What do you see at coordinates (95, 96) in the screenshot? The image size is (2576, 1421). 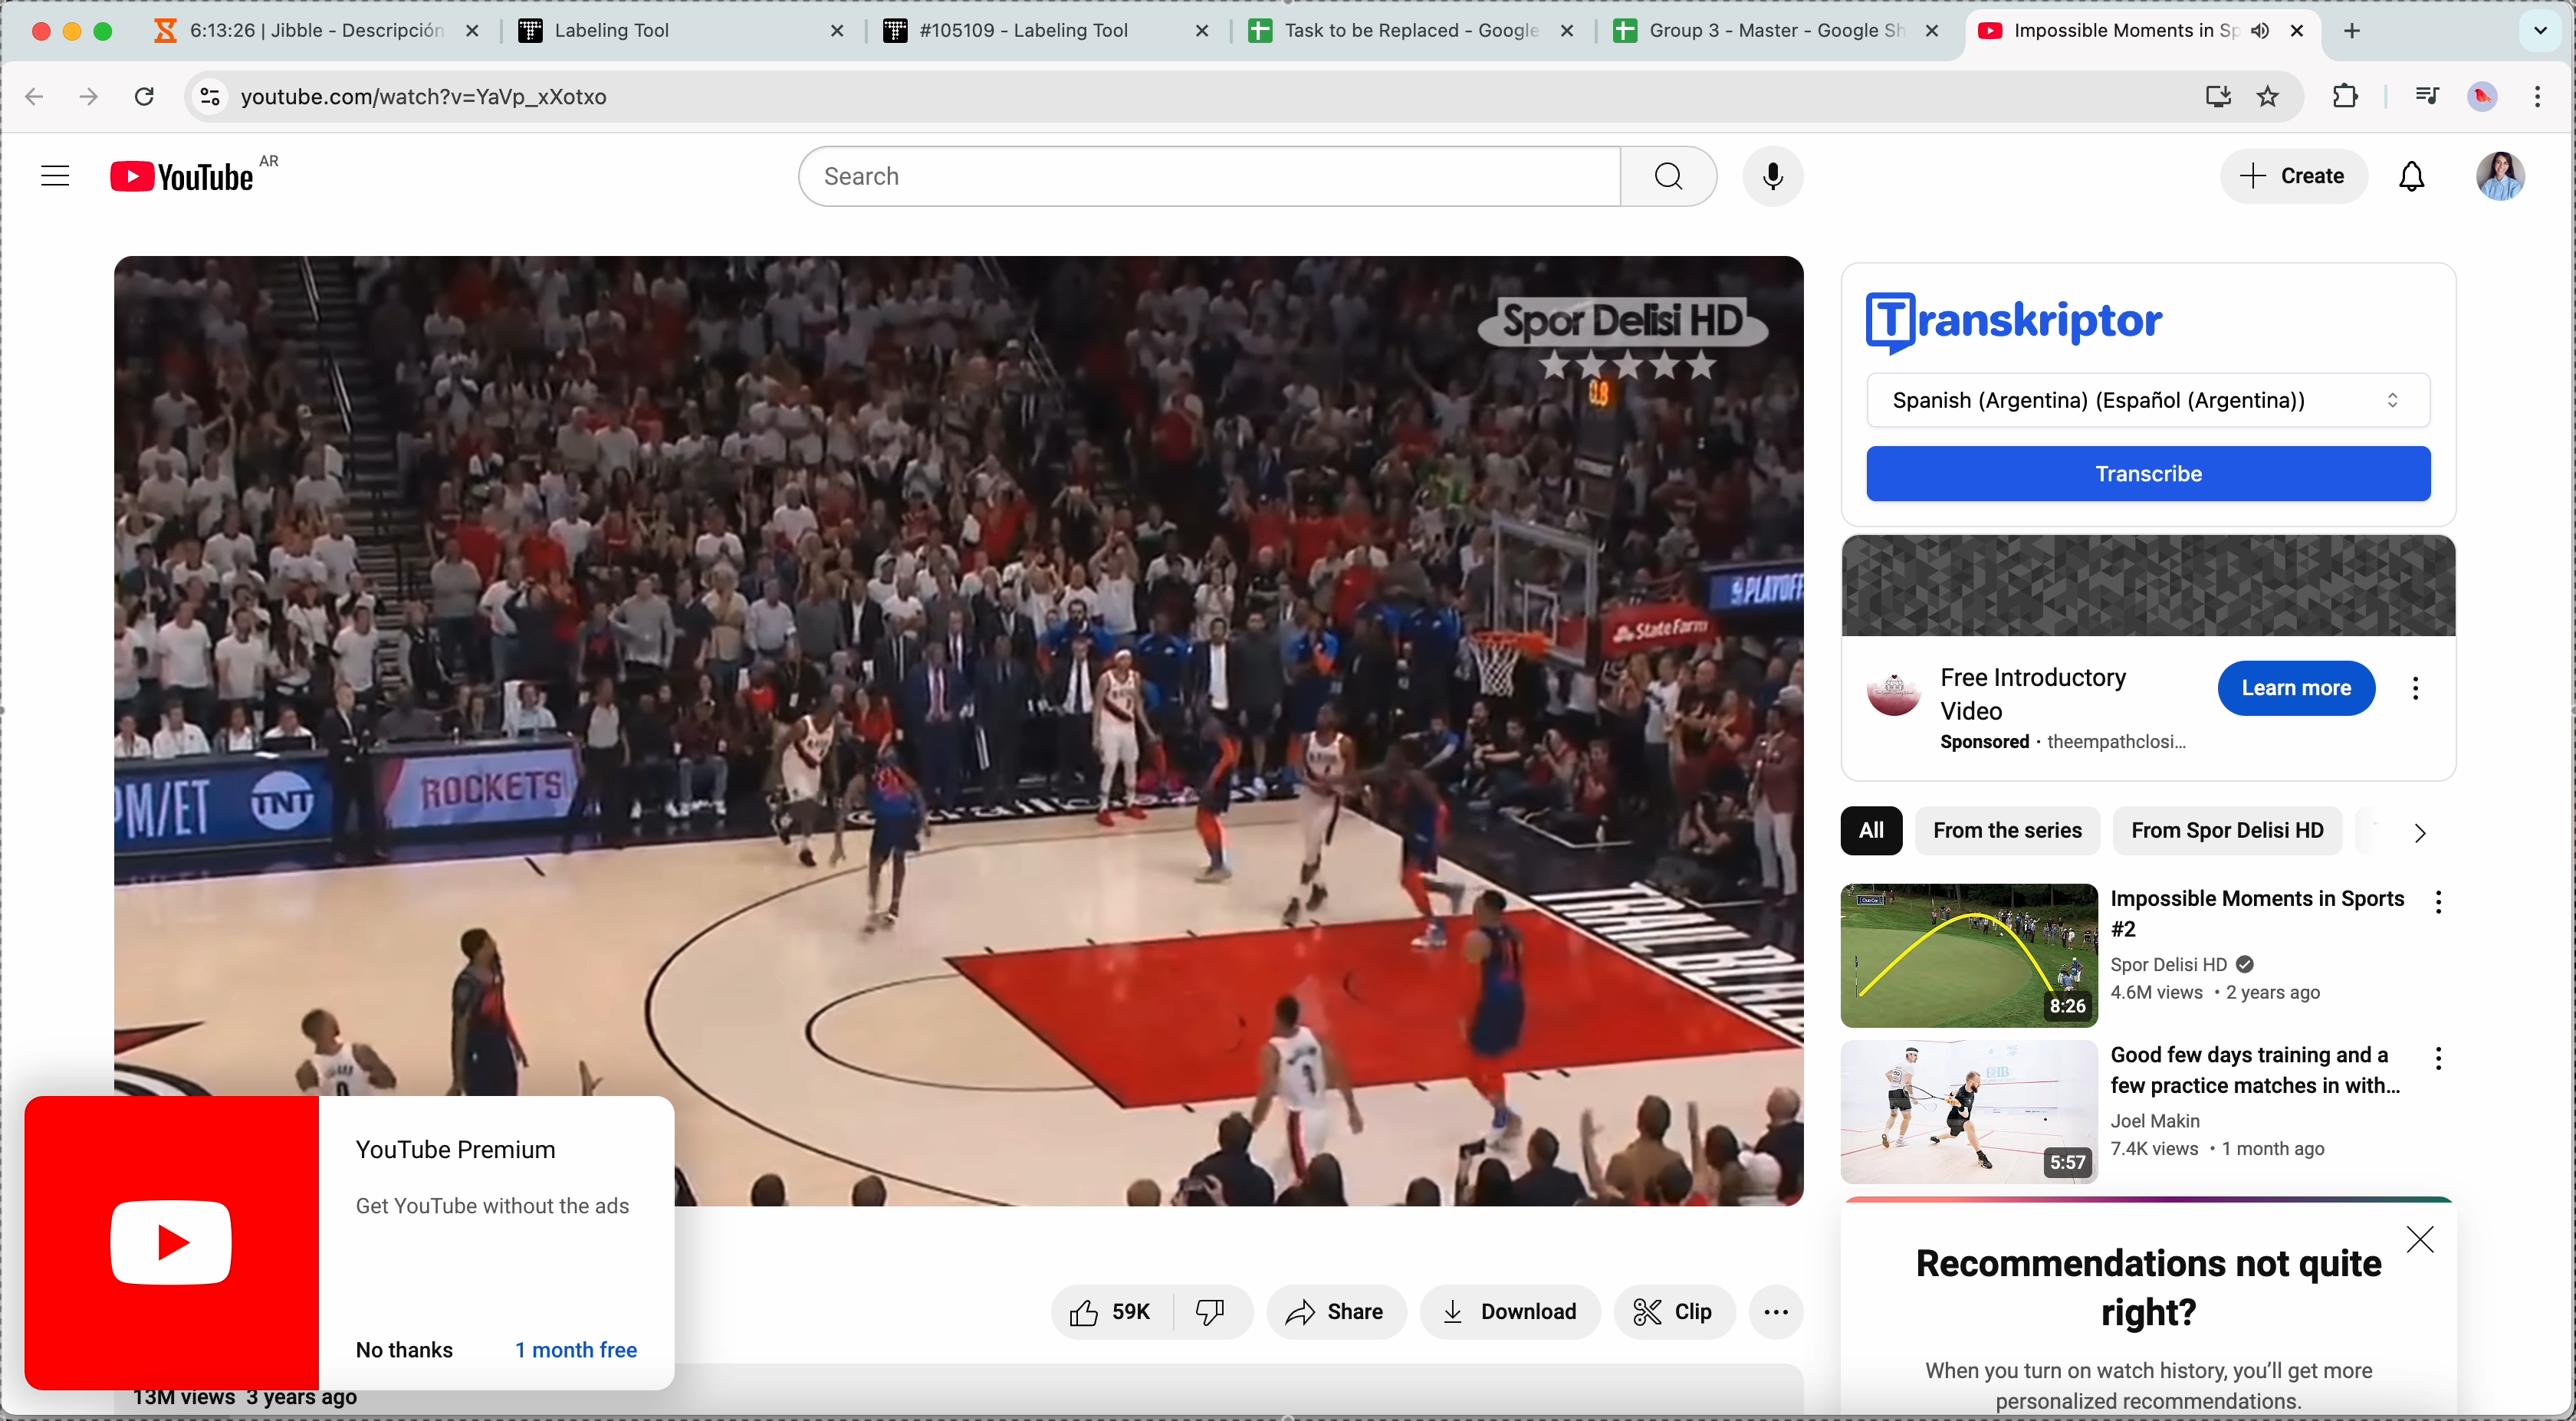 I see `foward` at bounding box center [95, 96].